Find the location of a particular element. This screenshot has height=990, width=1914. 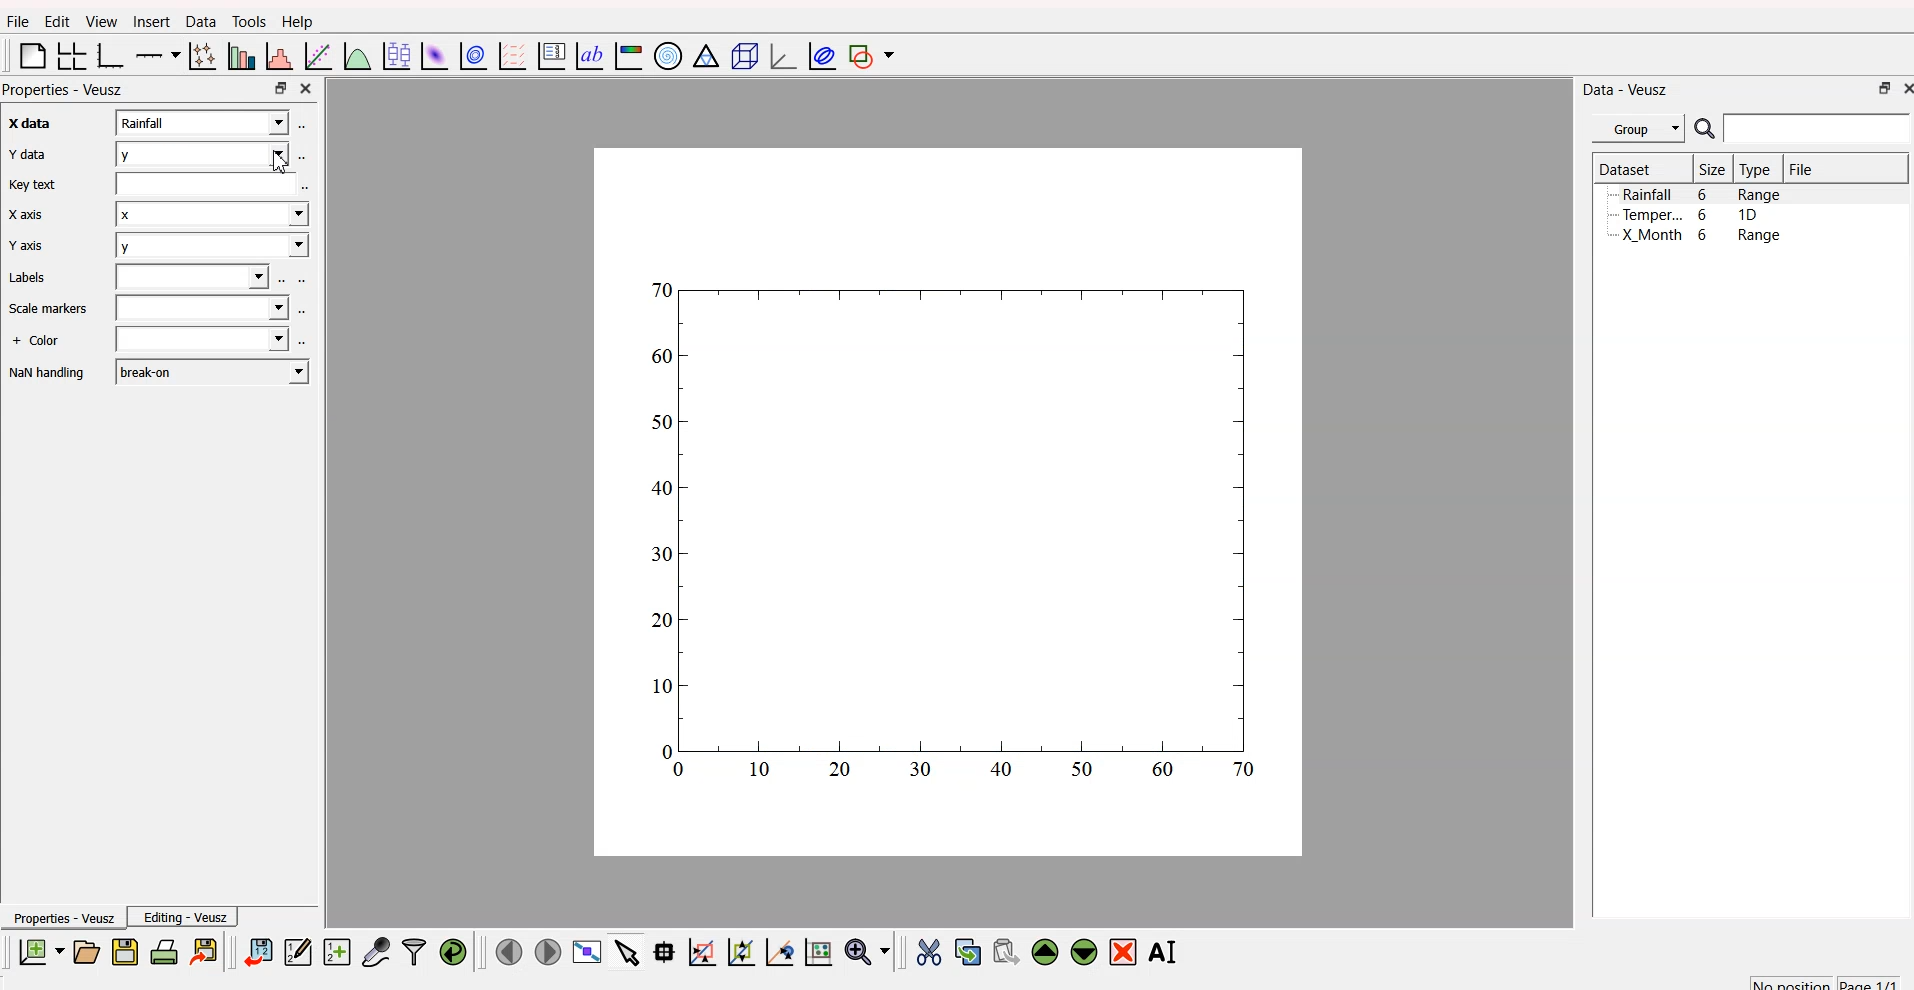

plot points is located at coordinates (200, 56).